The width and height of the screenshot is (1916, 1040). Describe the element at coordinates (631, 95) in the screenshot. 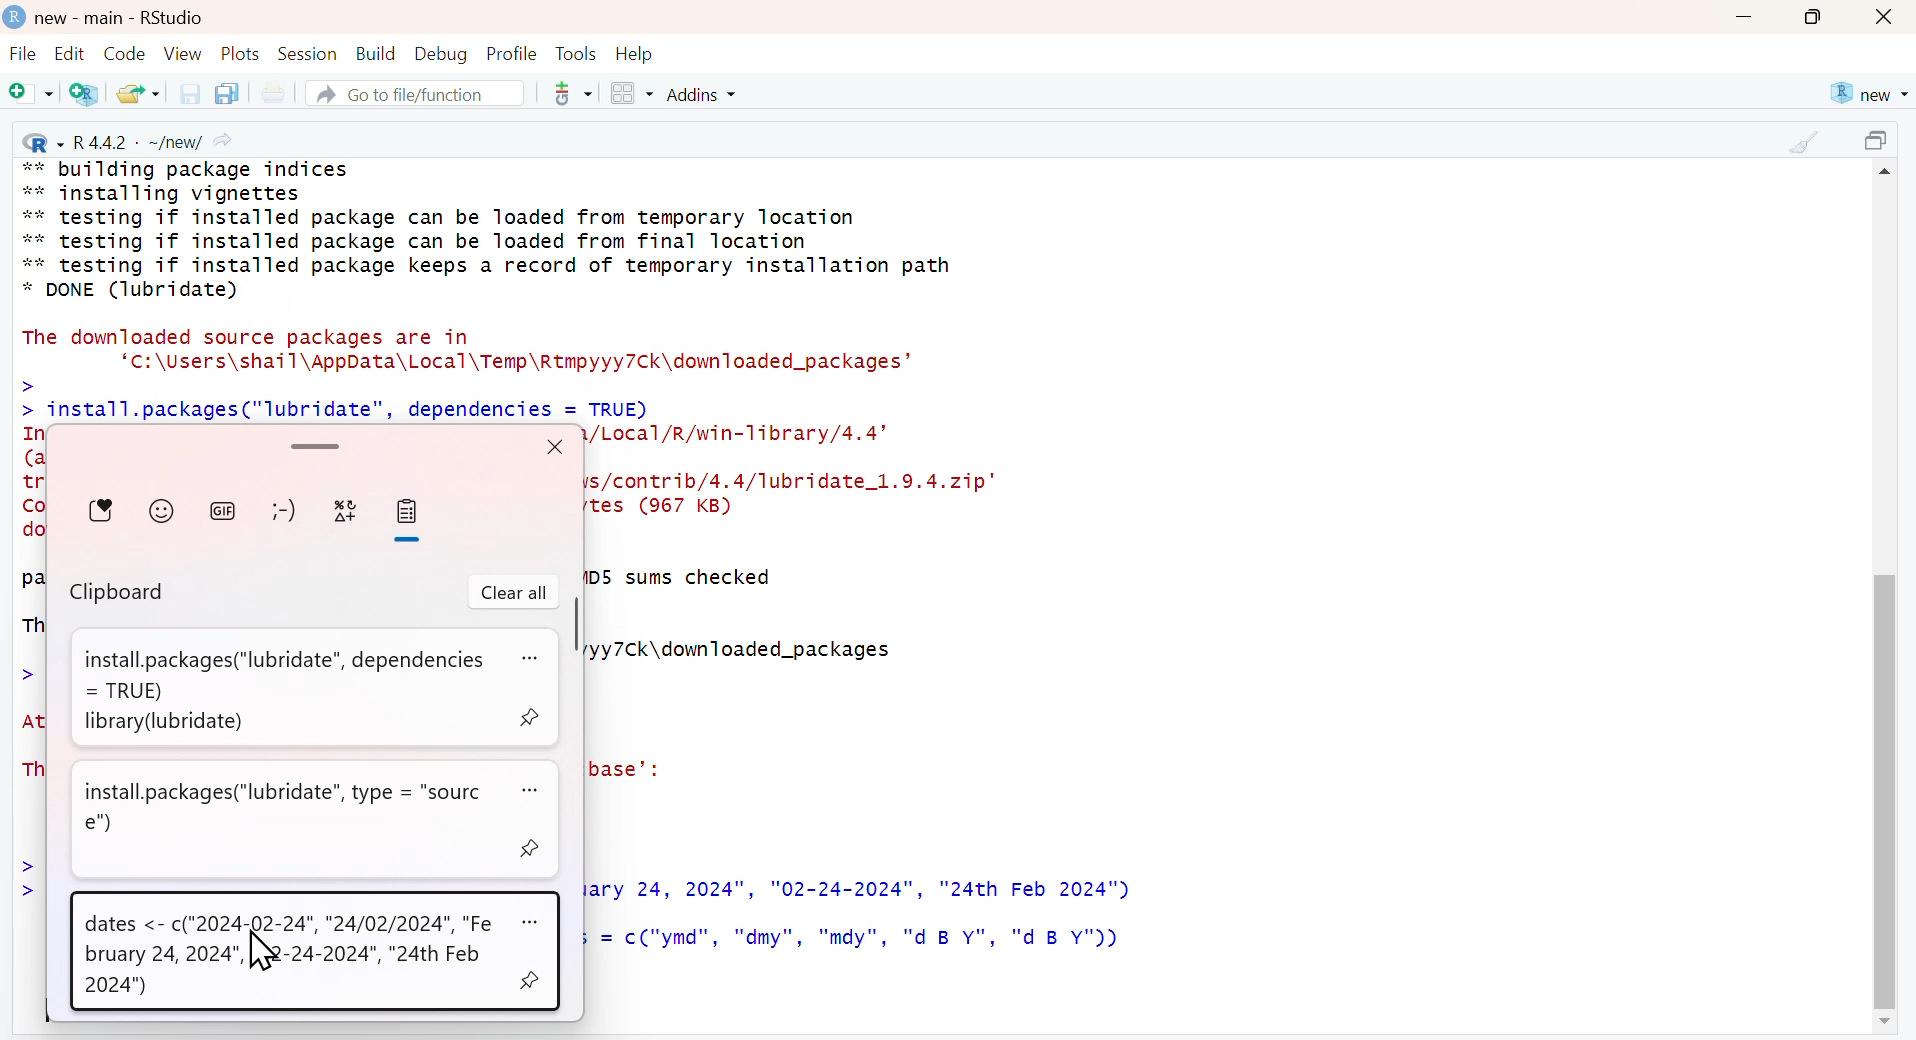

I see `Workspace panes` at that location.